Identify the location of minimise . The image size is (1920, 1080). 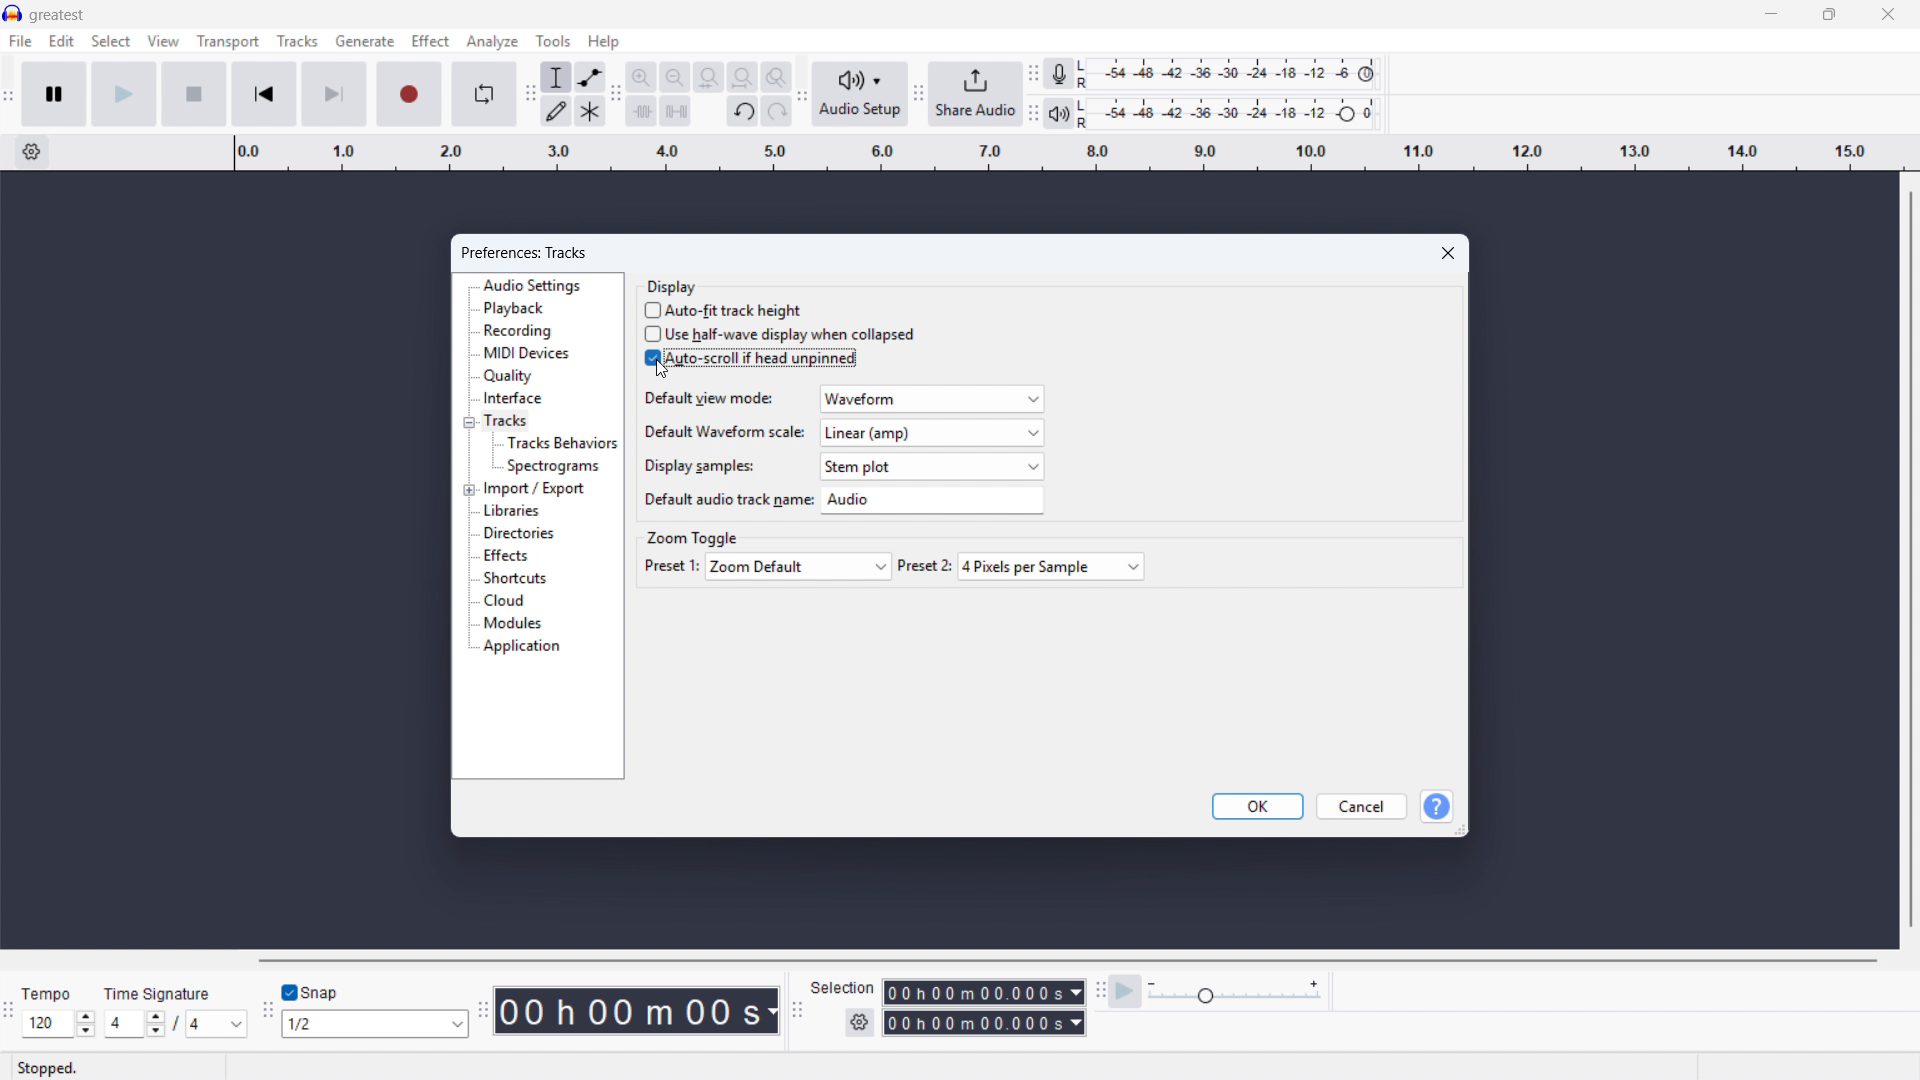
(1772, 15).